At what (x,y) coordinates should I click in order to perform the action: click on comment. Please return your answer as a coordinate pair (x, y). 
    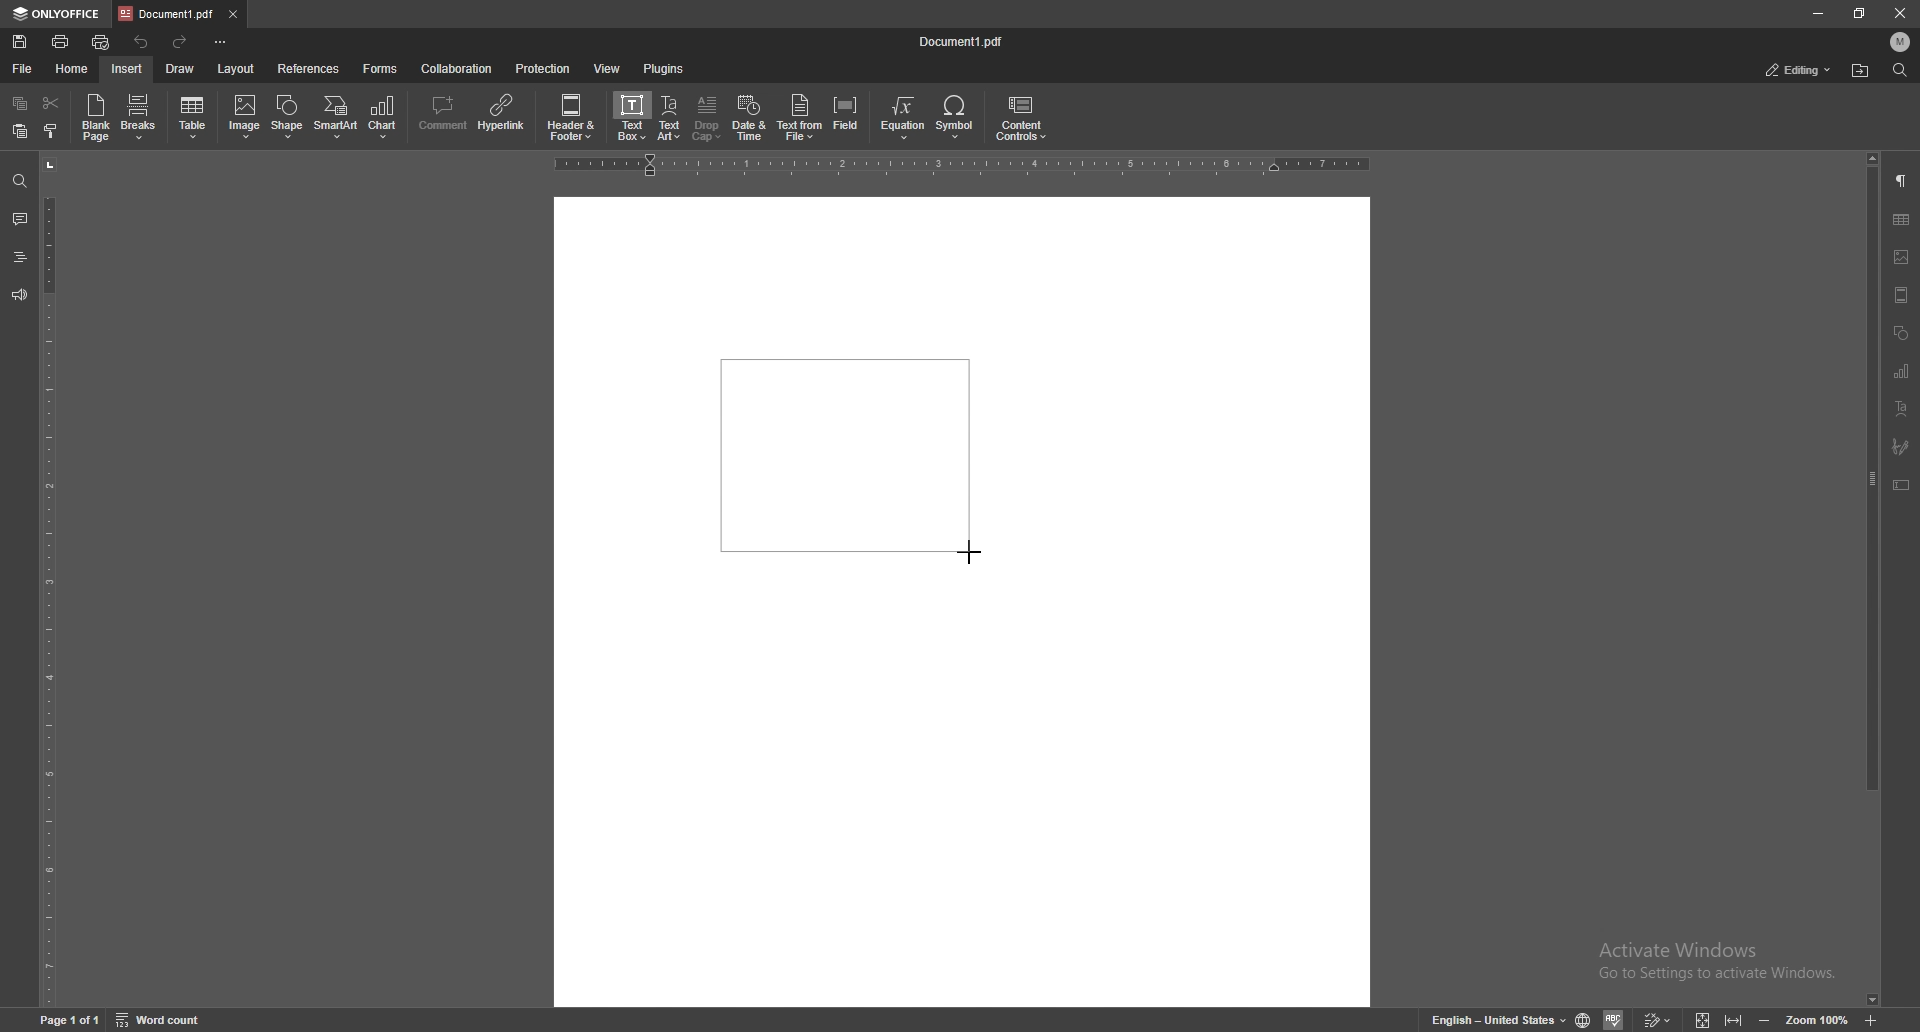
    Looking at the image, I should click on (441, 115).